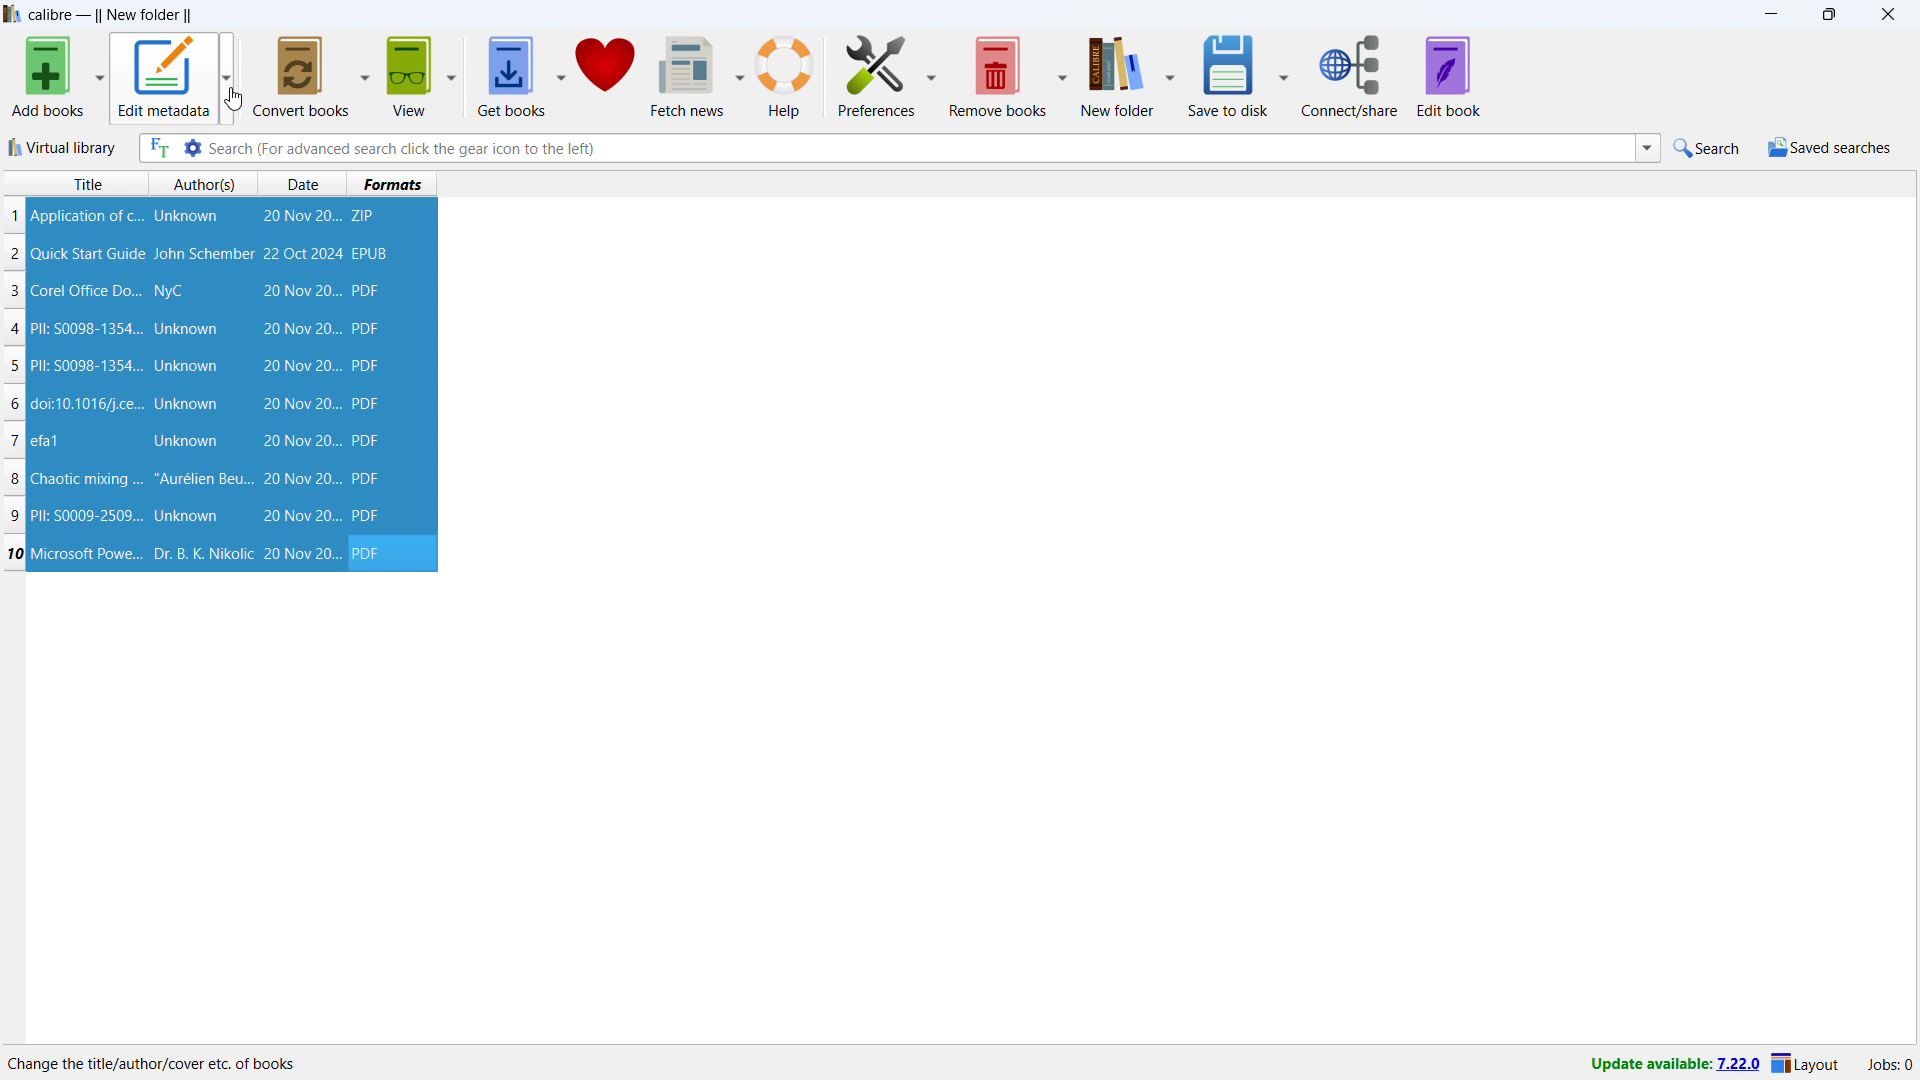 This screenshot has height=1080, width=1920. I want to click on Unknown, so click(186, 329).